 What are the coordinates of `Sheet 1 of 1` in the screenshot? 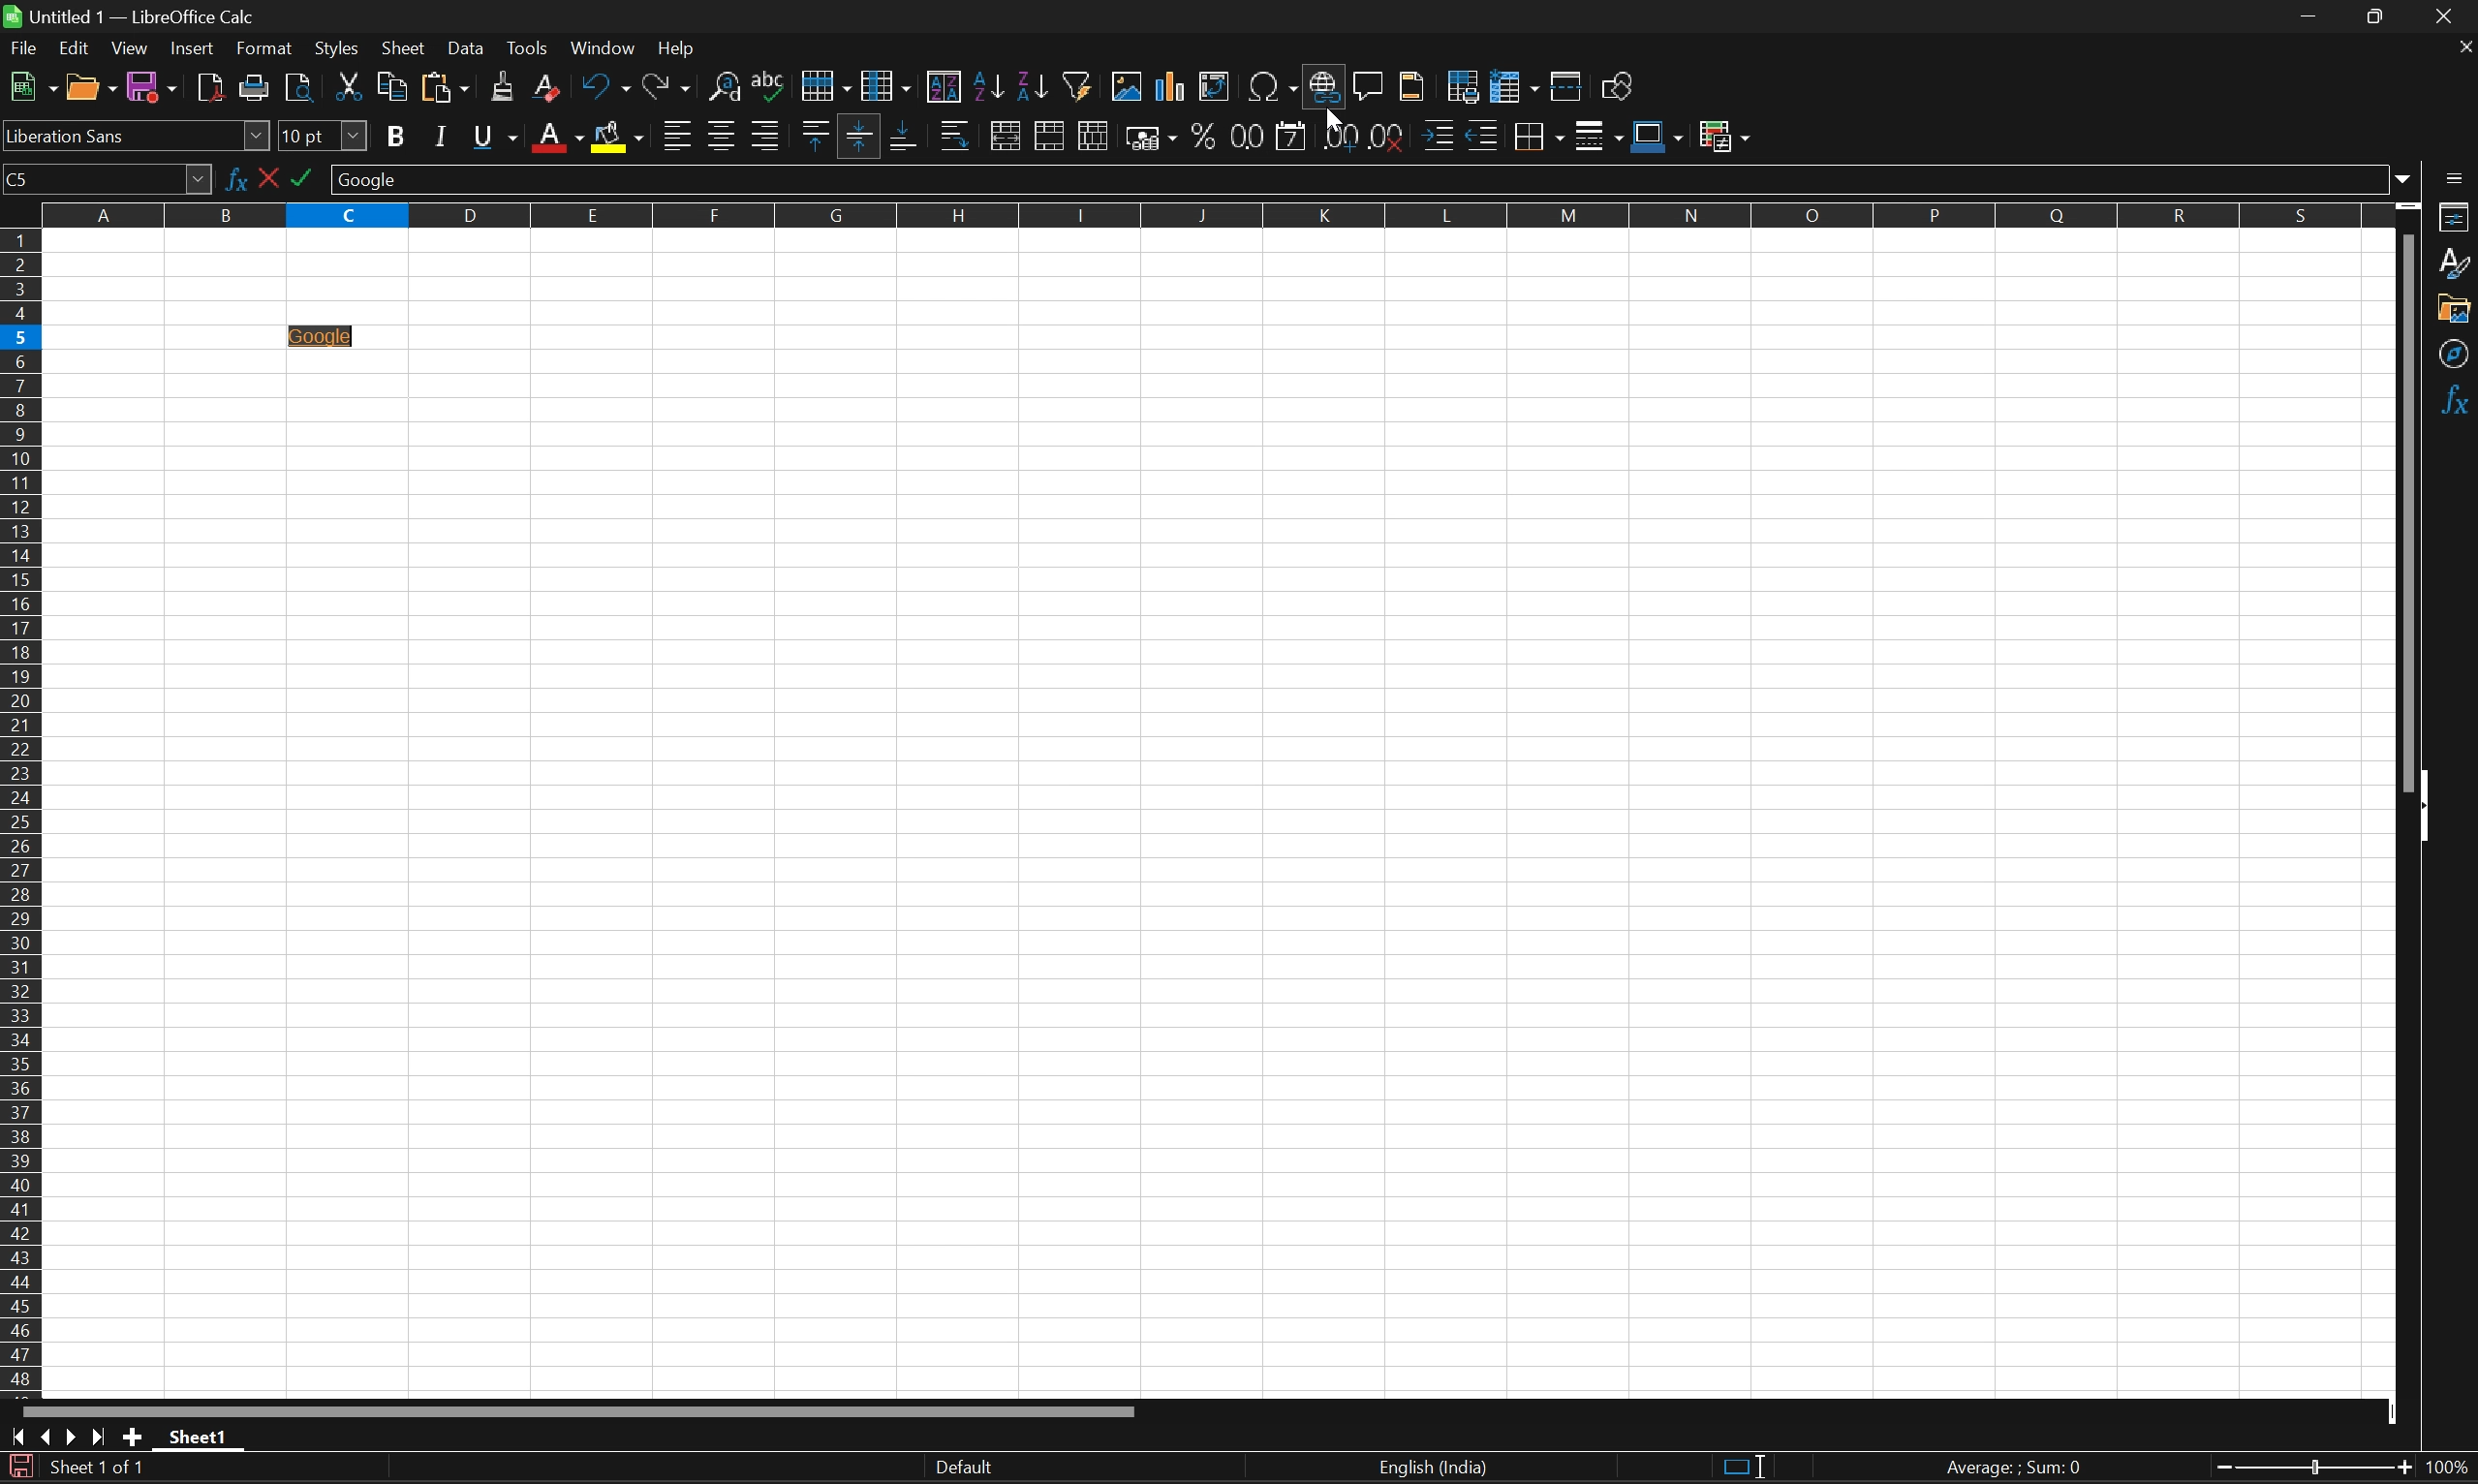 It's located at (100, 1469).